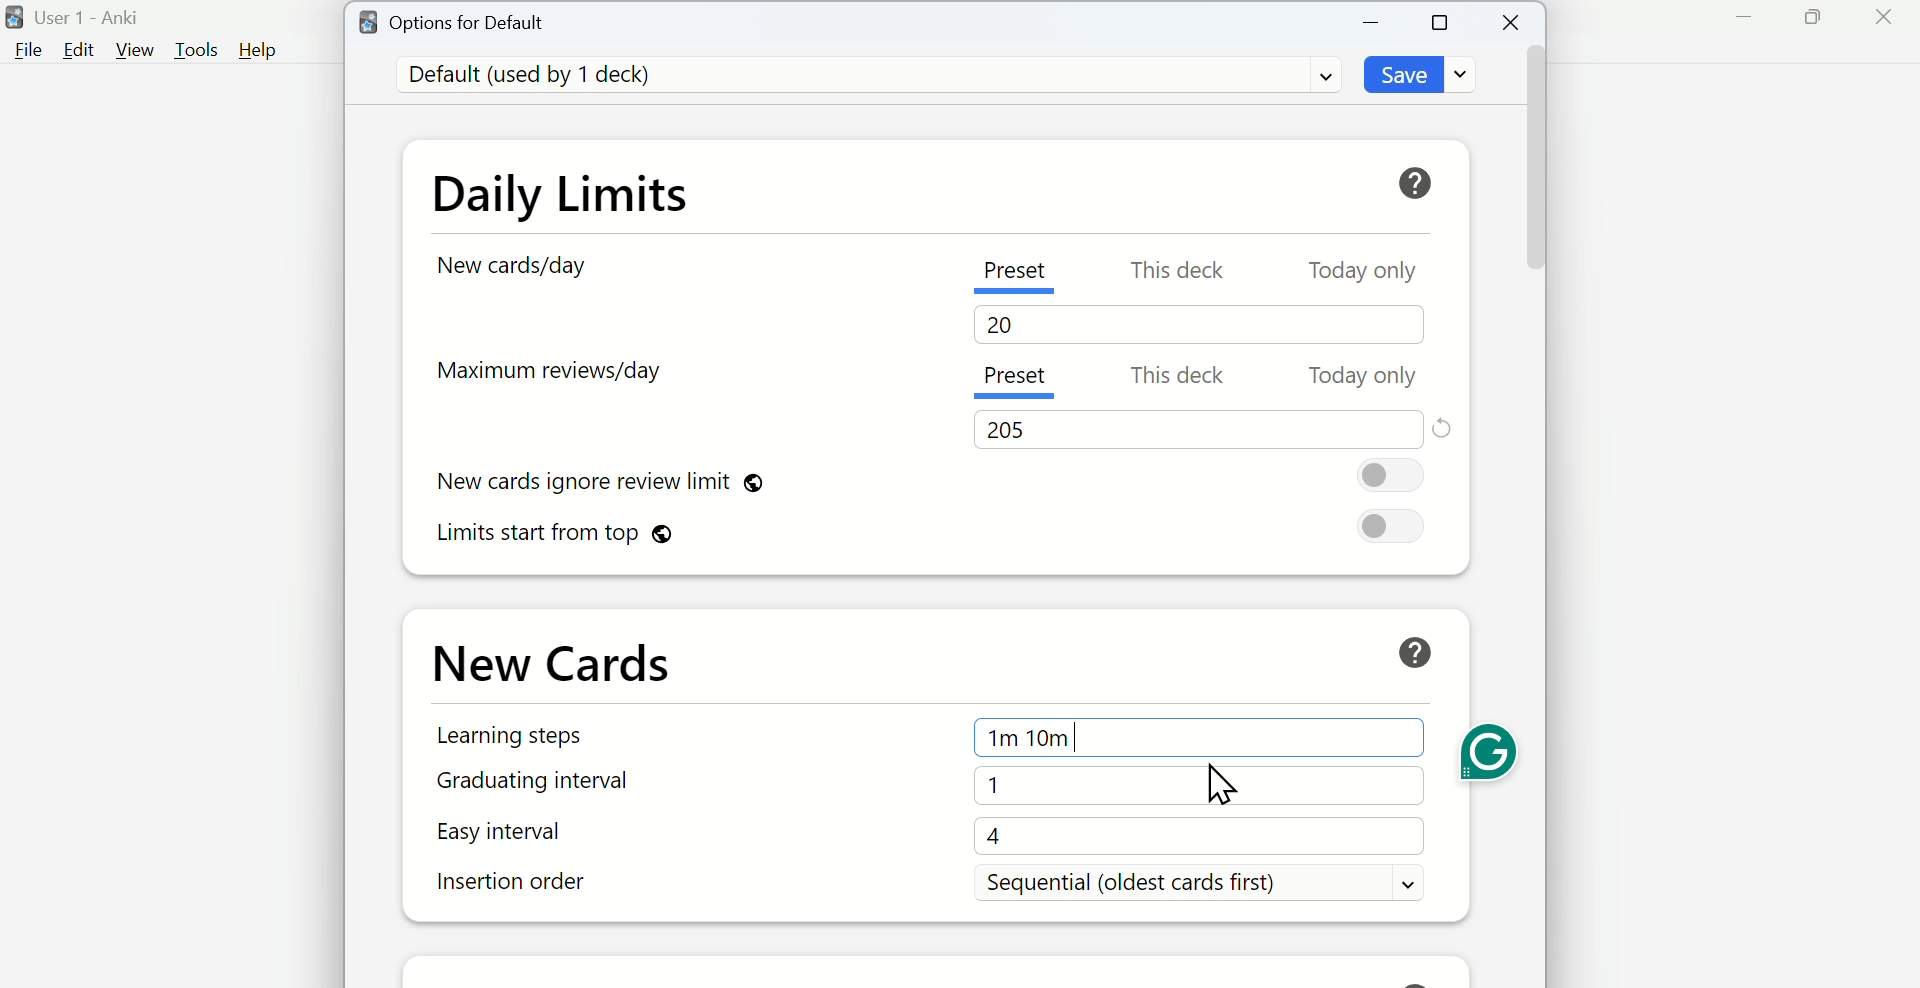  Describe the element at coordinates (1445, 426) in the screenshot. I see `Reset` at that location.